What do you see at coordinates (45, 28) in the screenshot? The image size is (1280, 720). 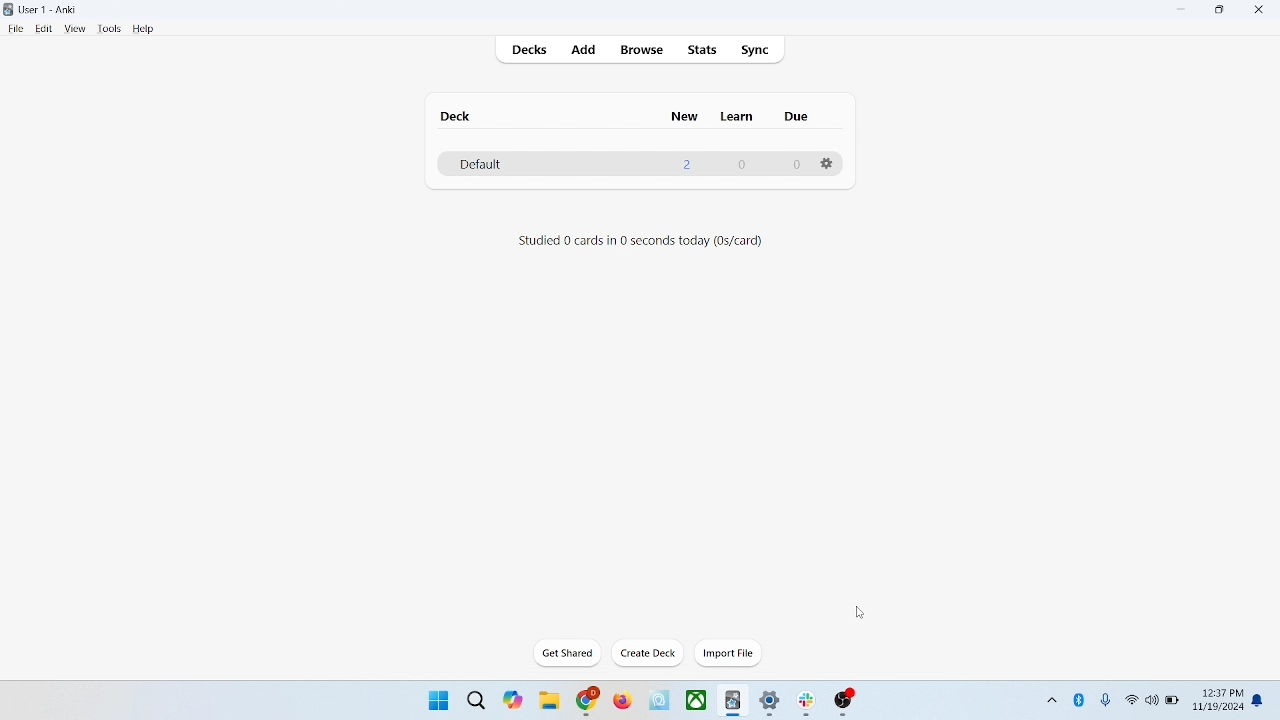 I see `edit` at bounding box center [45, 28].